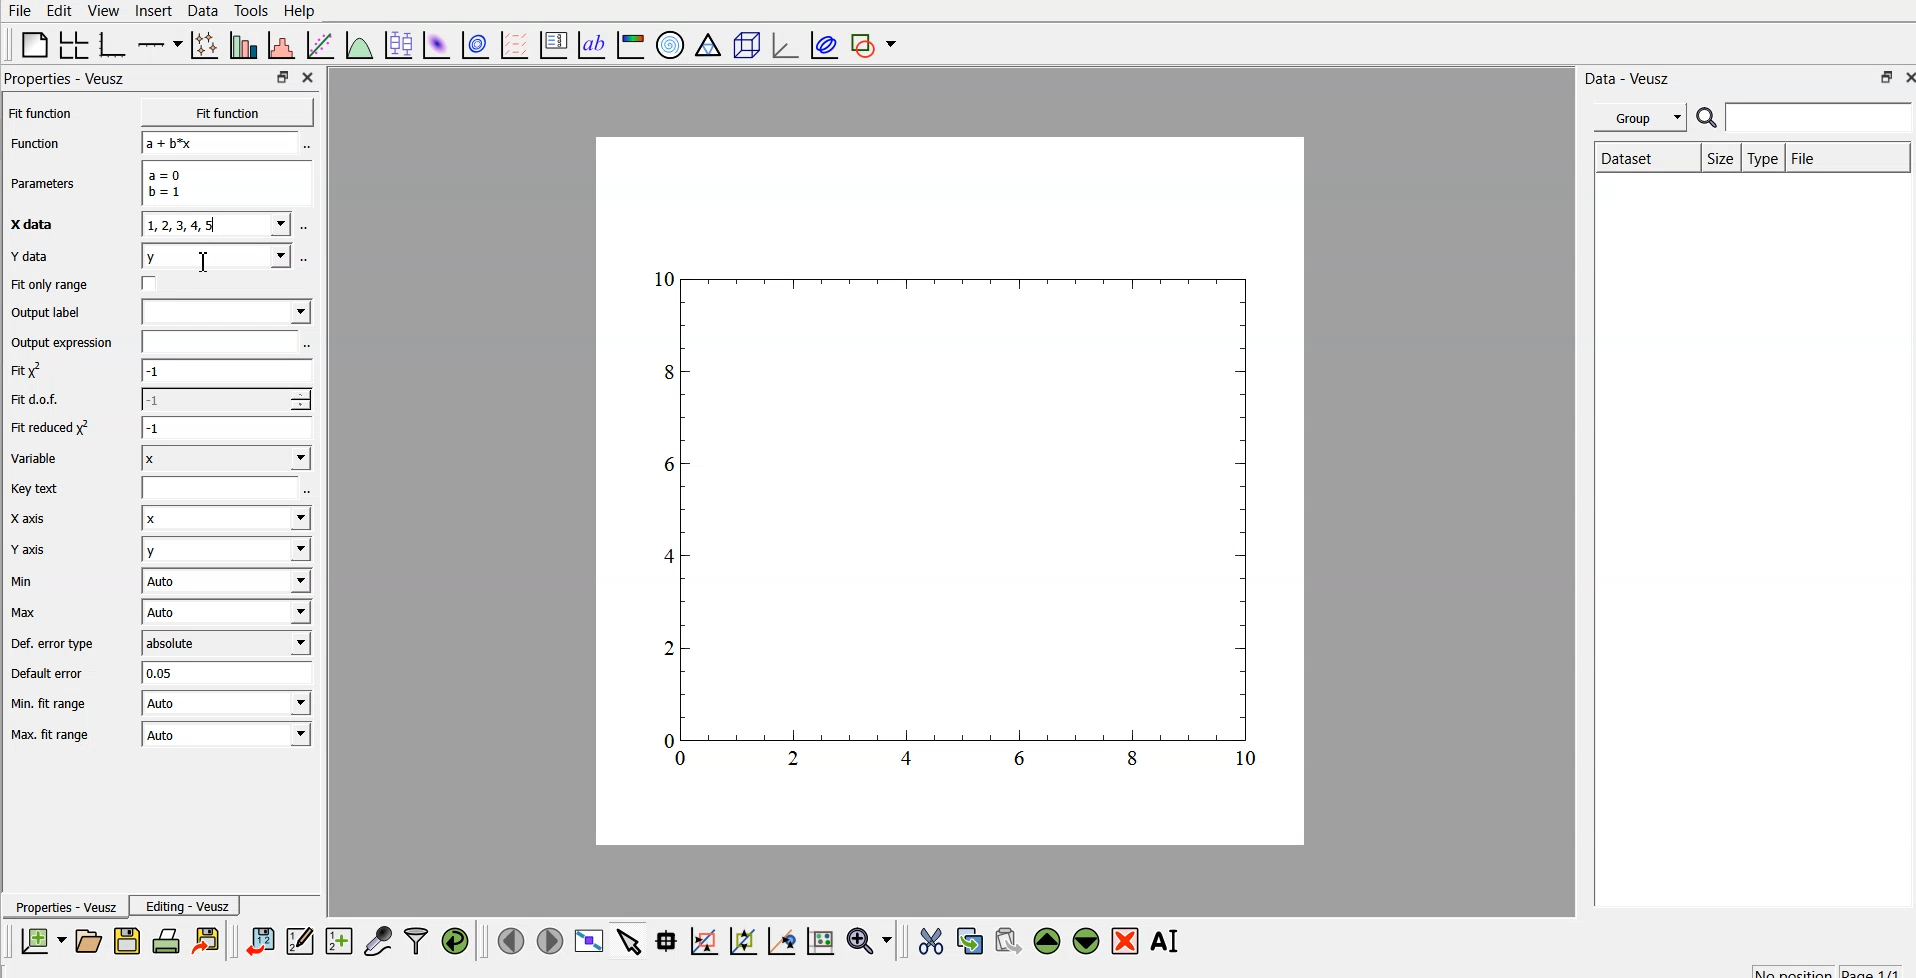 The image size is (1916, 978). I want to click on plot bar charts, so click(243, 45).